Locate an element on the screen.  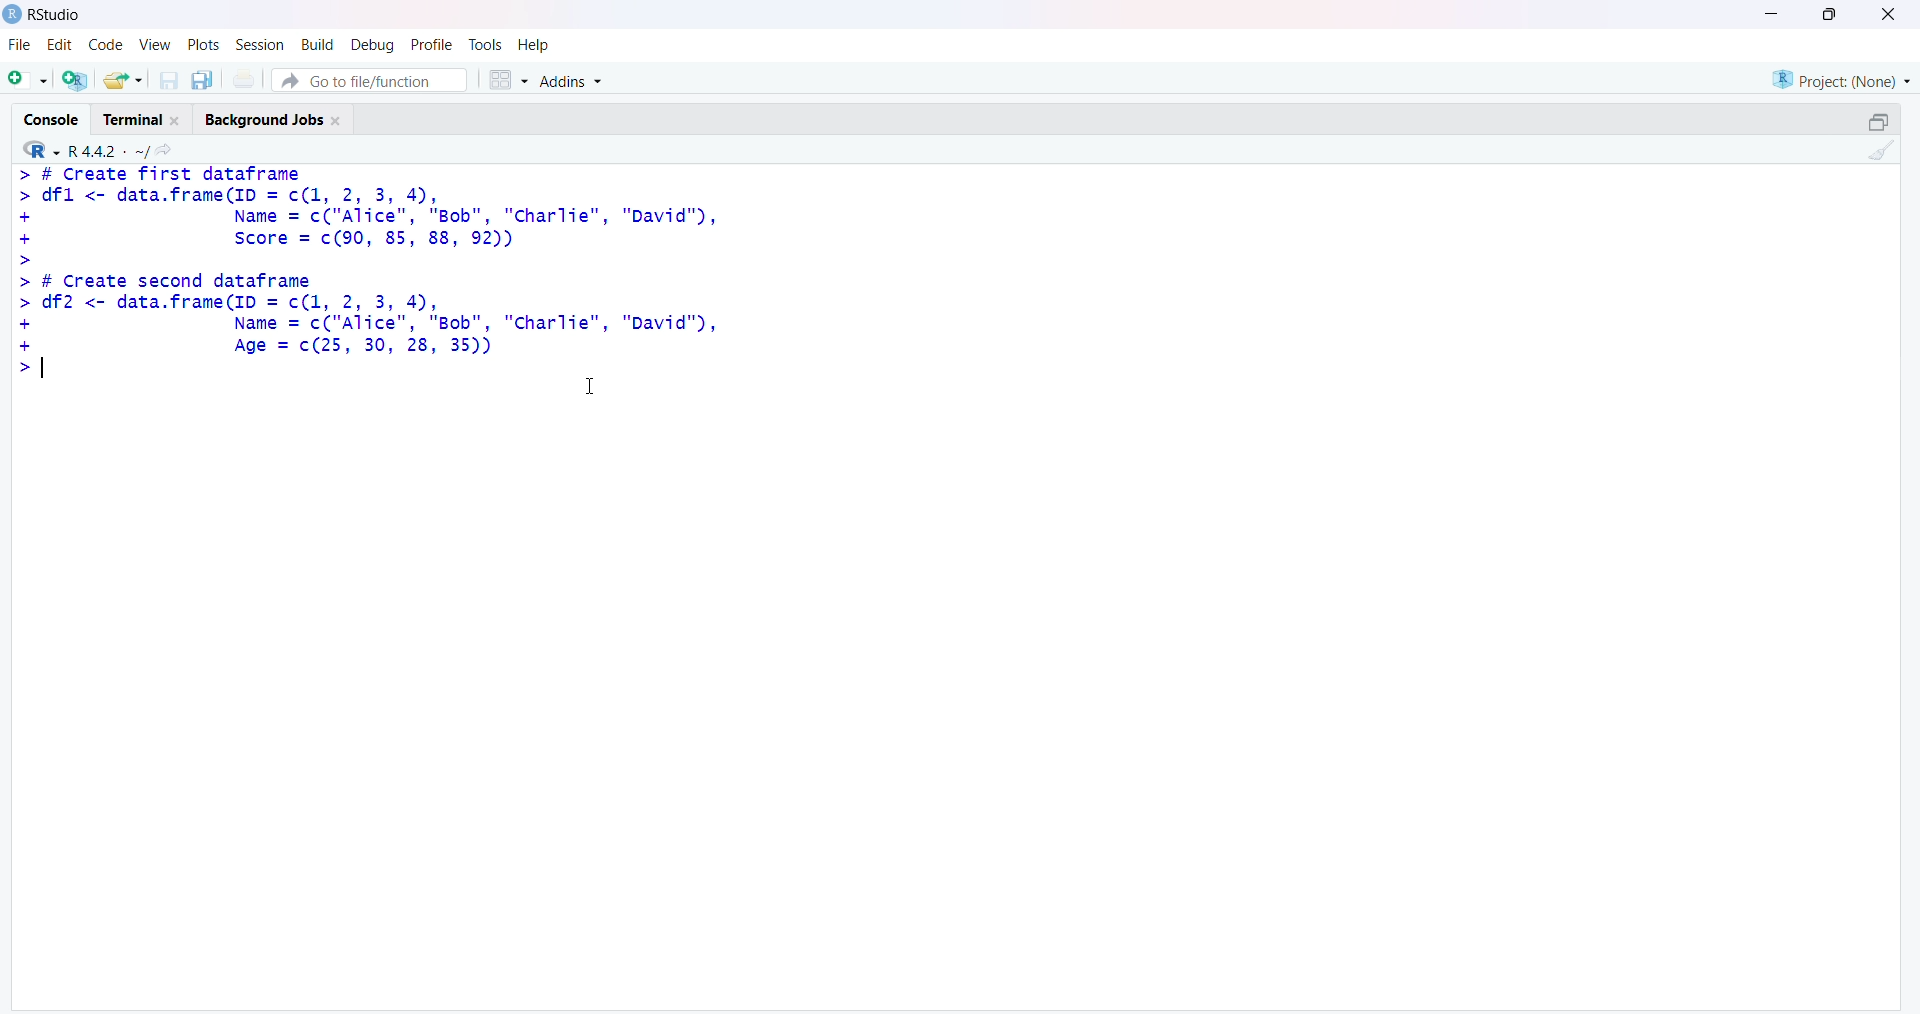
project (none) is located at coordinates (1841, 79).